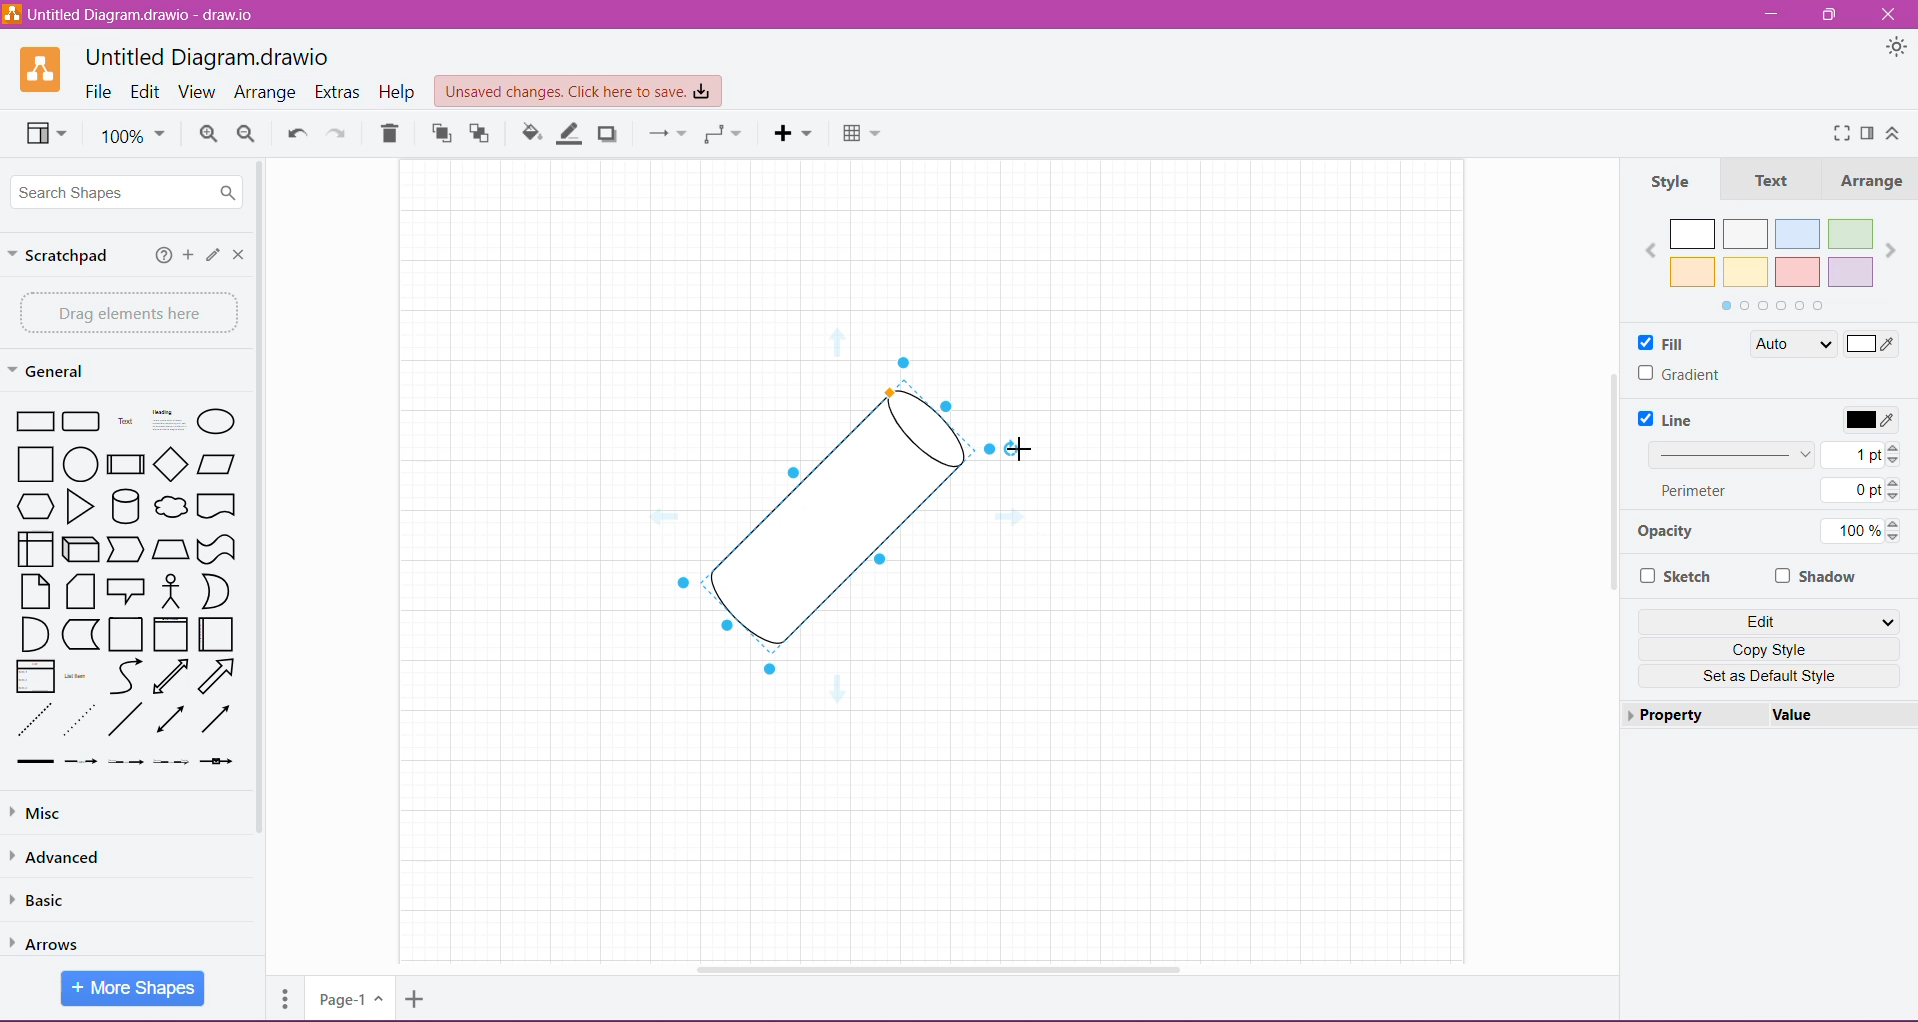 The image size is (1918, 1022). I want to click on Vertical Scroll Bar, so click(1611, 479).